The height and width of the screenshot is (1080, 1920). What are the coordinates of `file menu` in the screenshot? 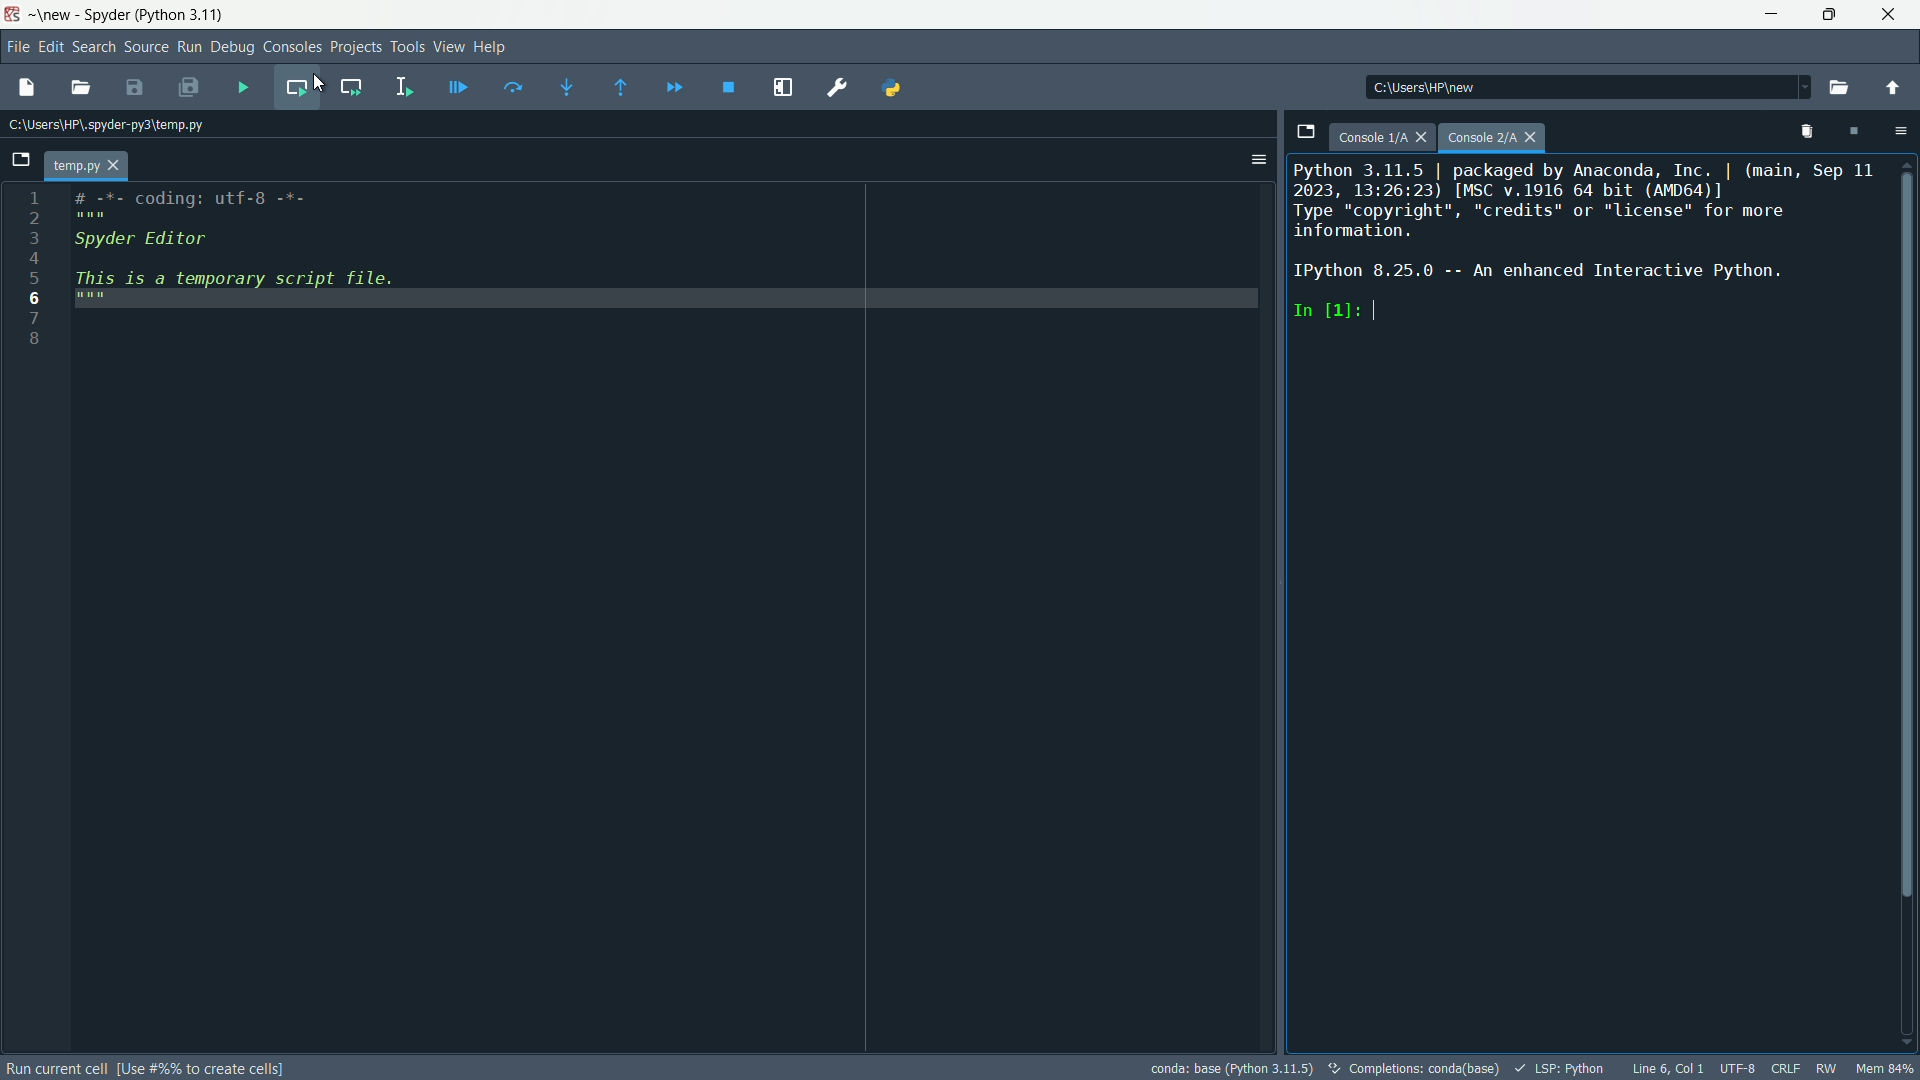 It's located at (17, 46).